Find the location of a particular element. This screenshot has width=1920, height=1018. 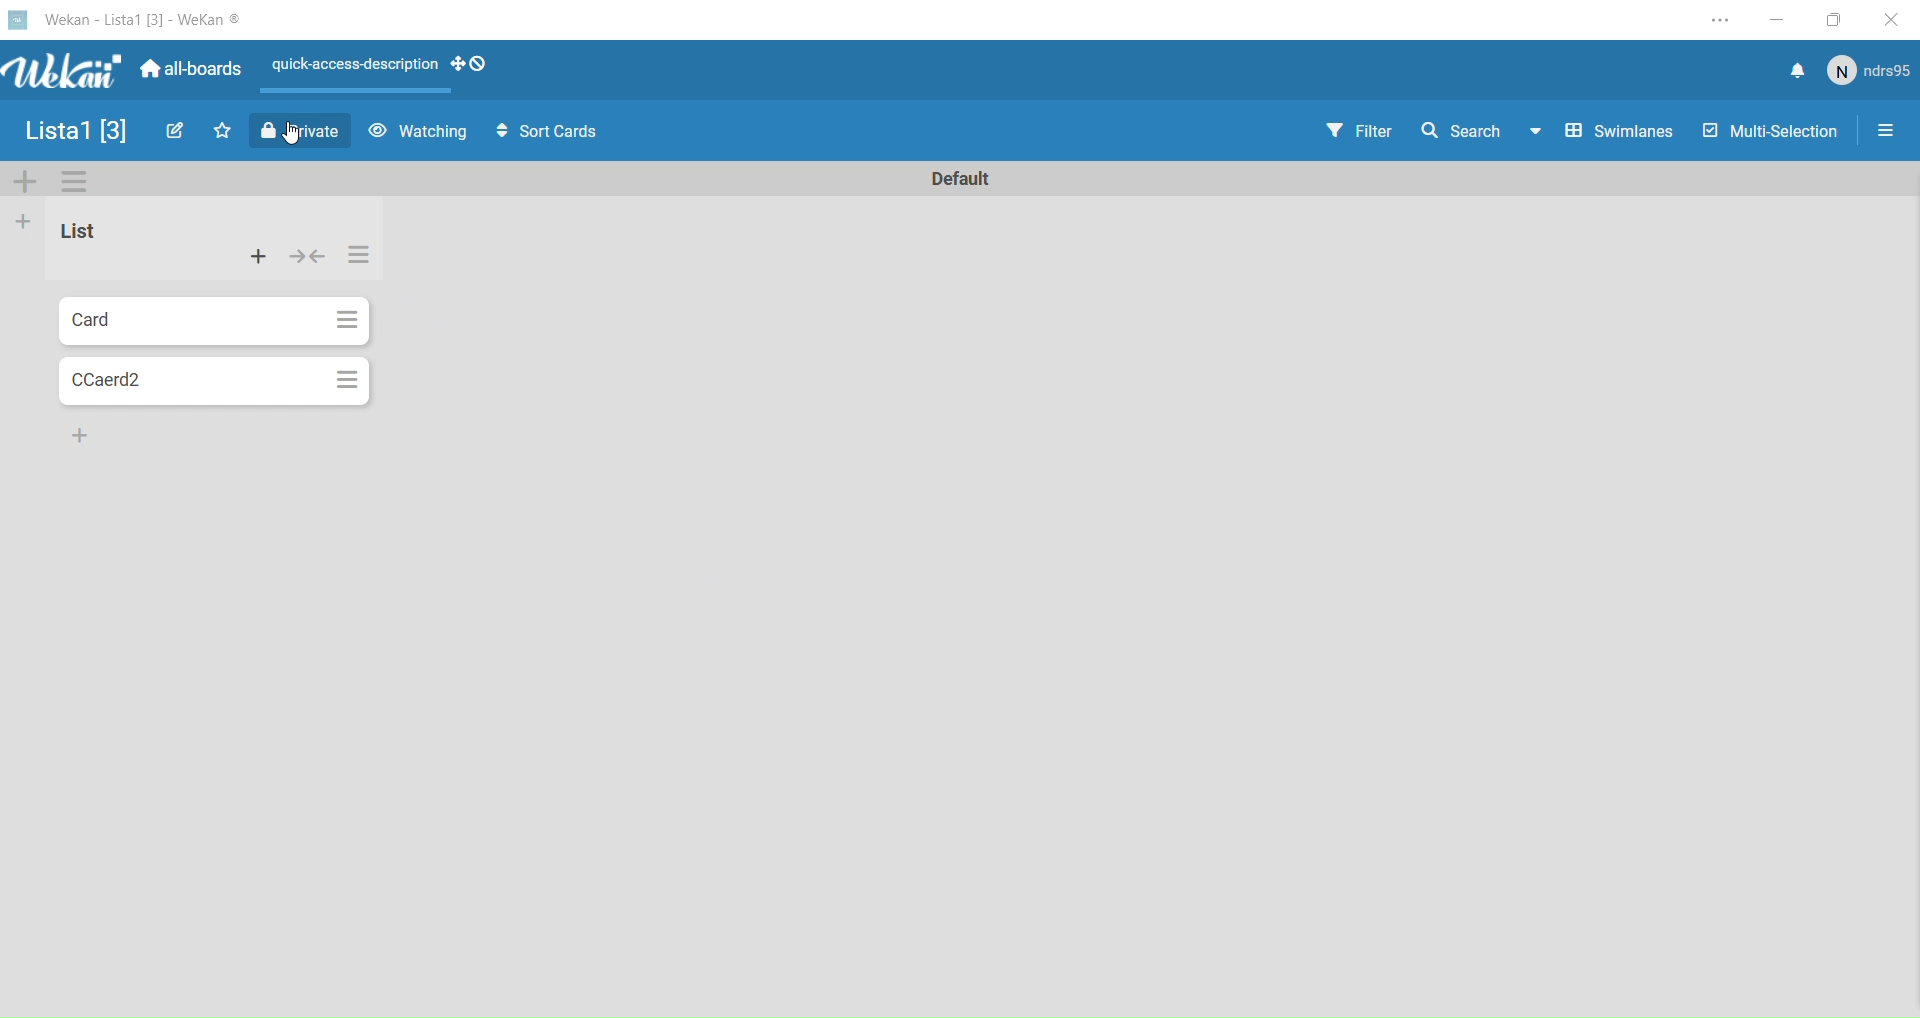

Edit is located at coordinates (172, 132).